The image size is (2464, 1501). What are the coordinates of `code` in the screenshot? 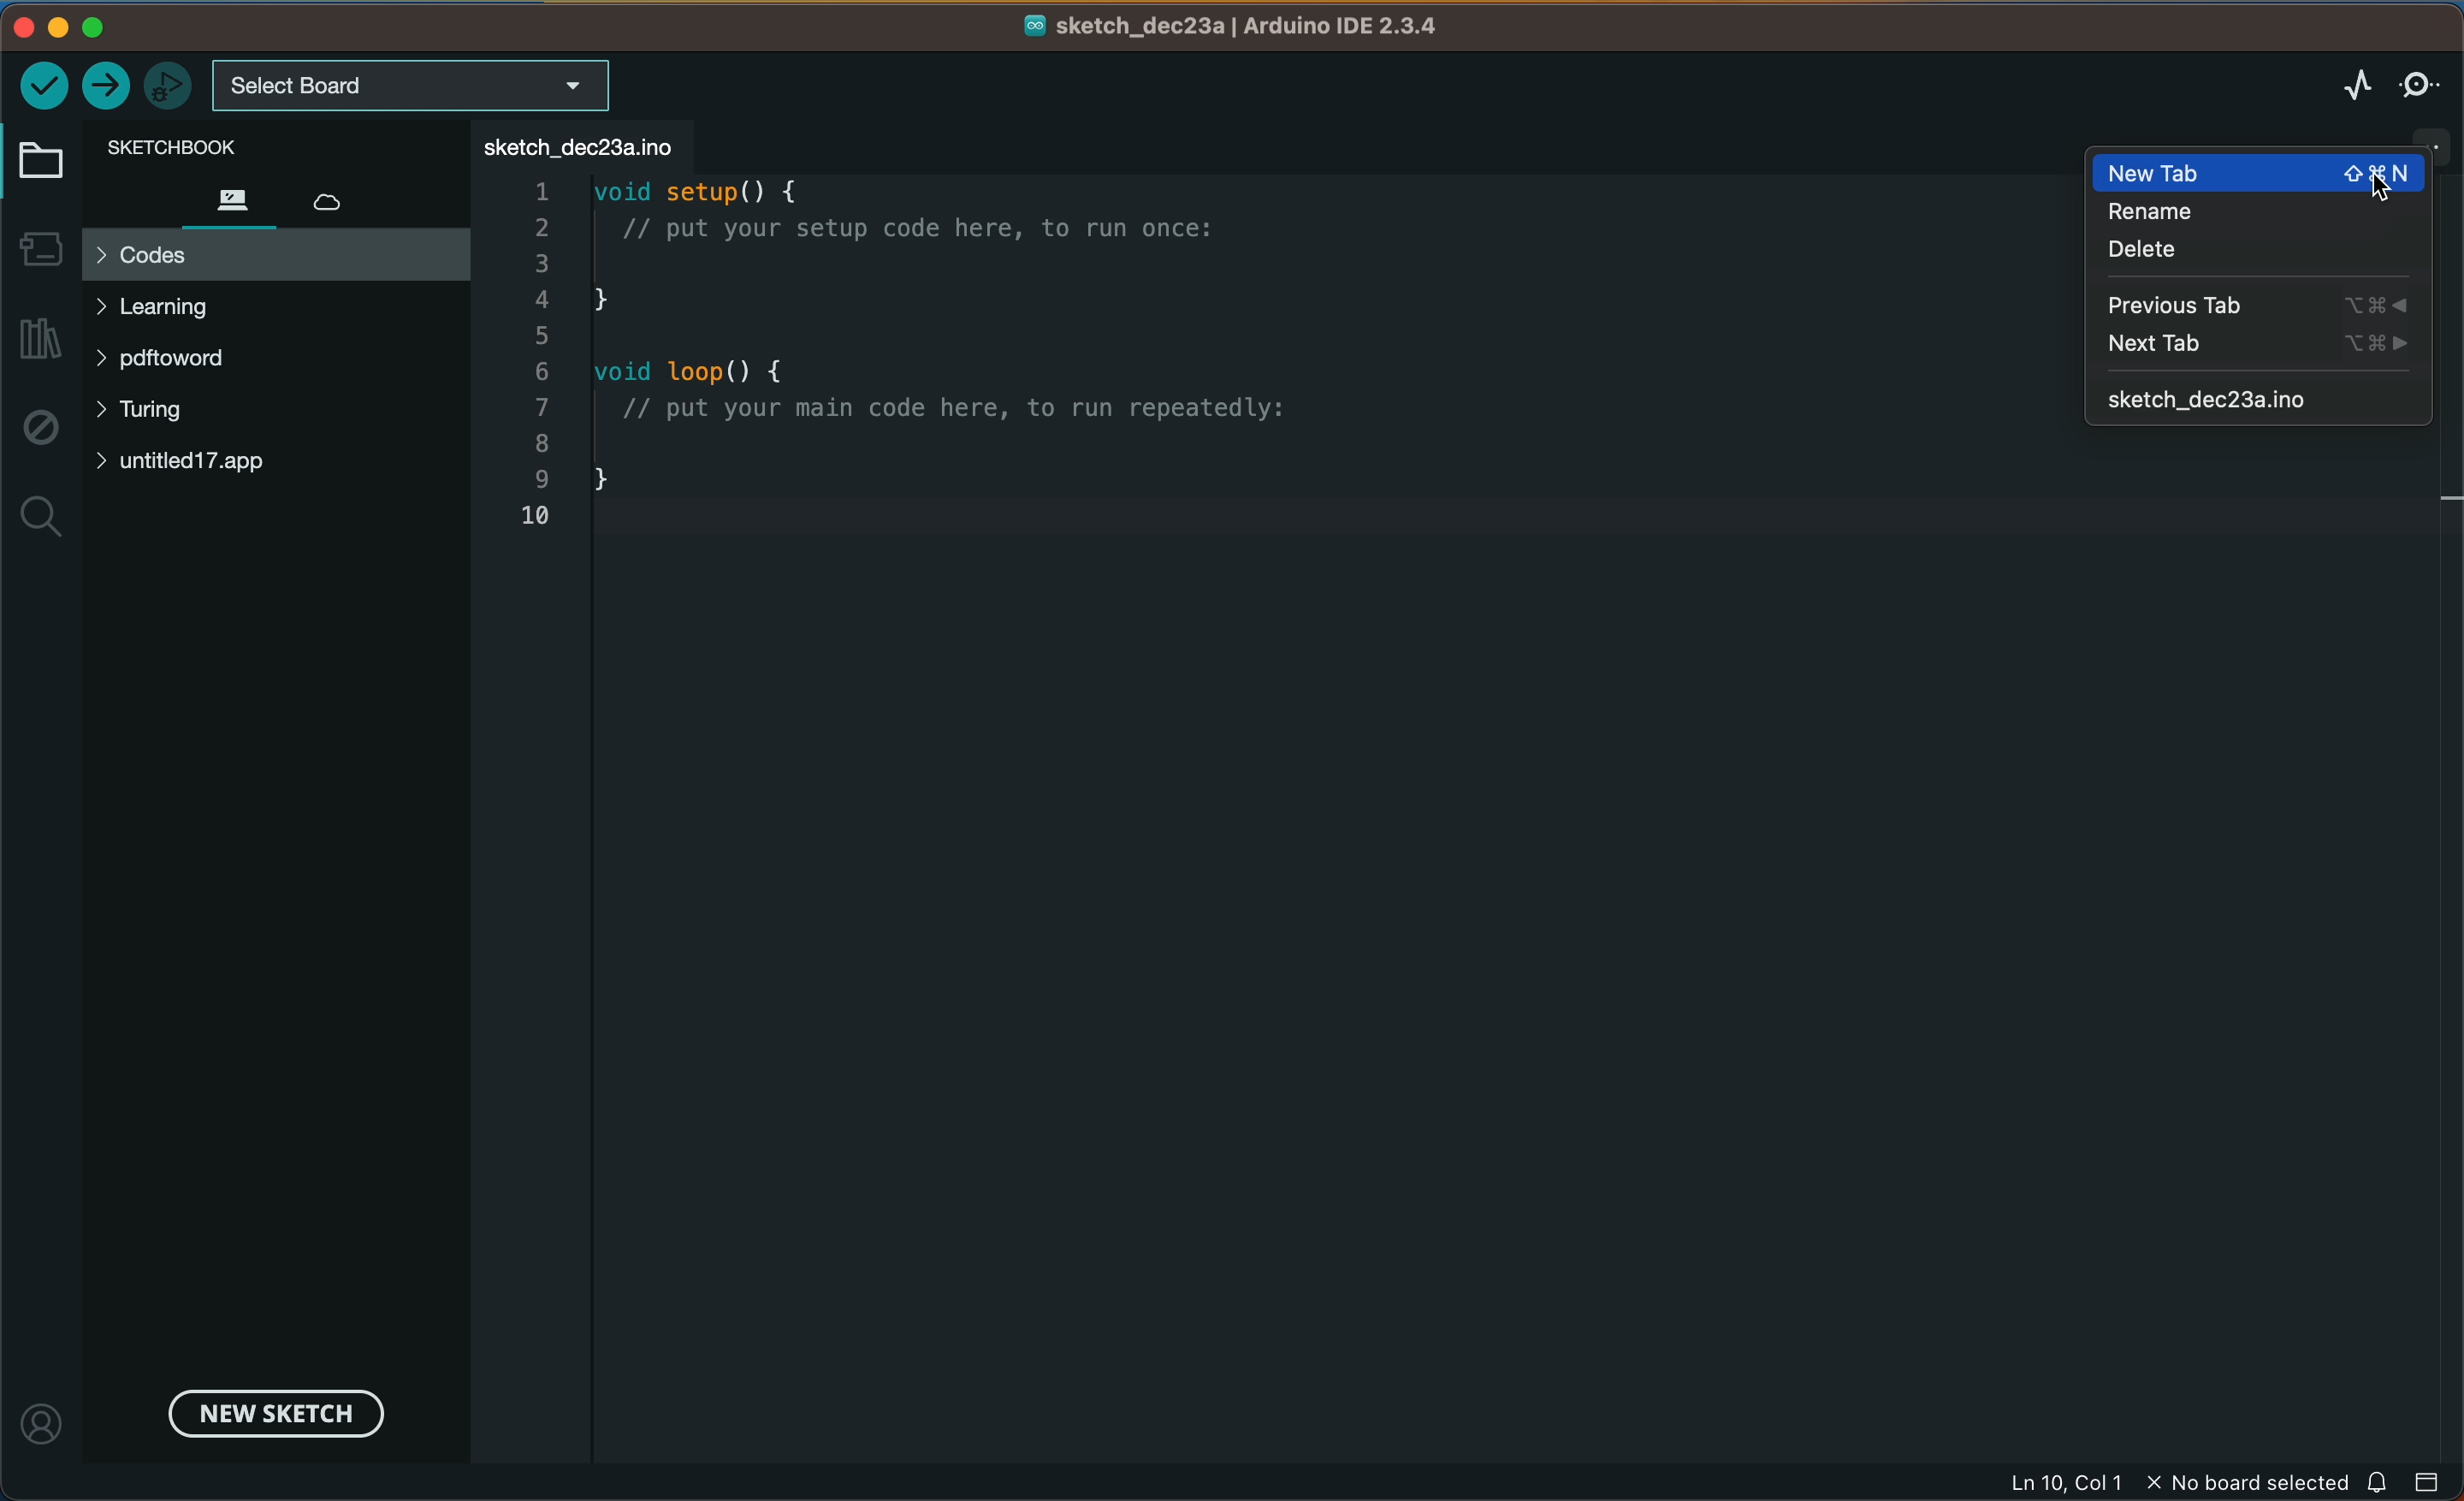 It's located at (980, 366).